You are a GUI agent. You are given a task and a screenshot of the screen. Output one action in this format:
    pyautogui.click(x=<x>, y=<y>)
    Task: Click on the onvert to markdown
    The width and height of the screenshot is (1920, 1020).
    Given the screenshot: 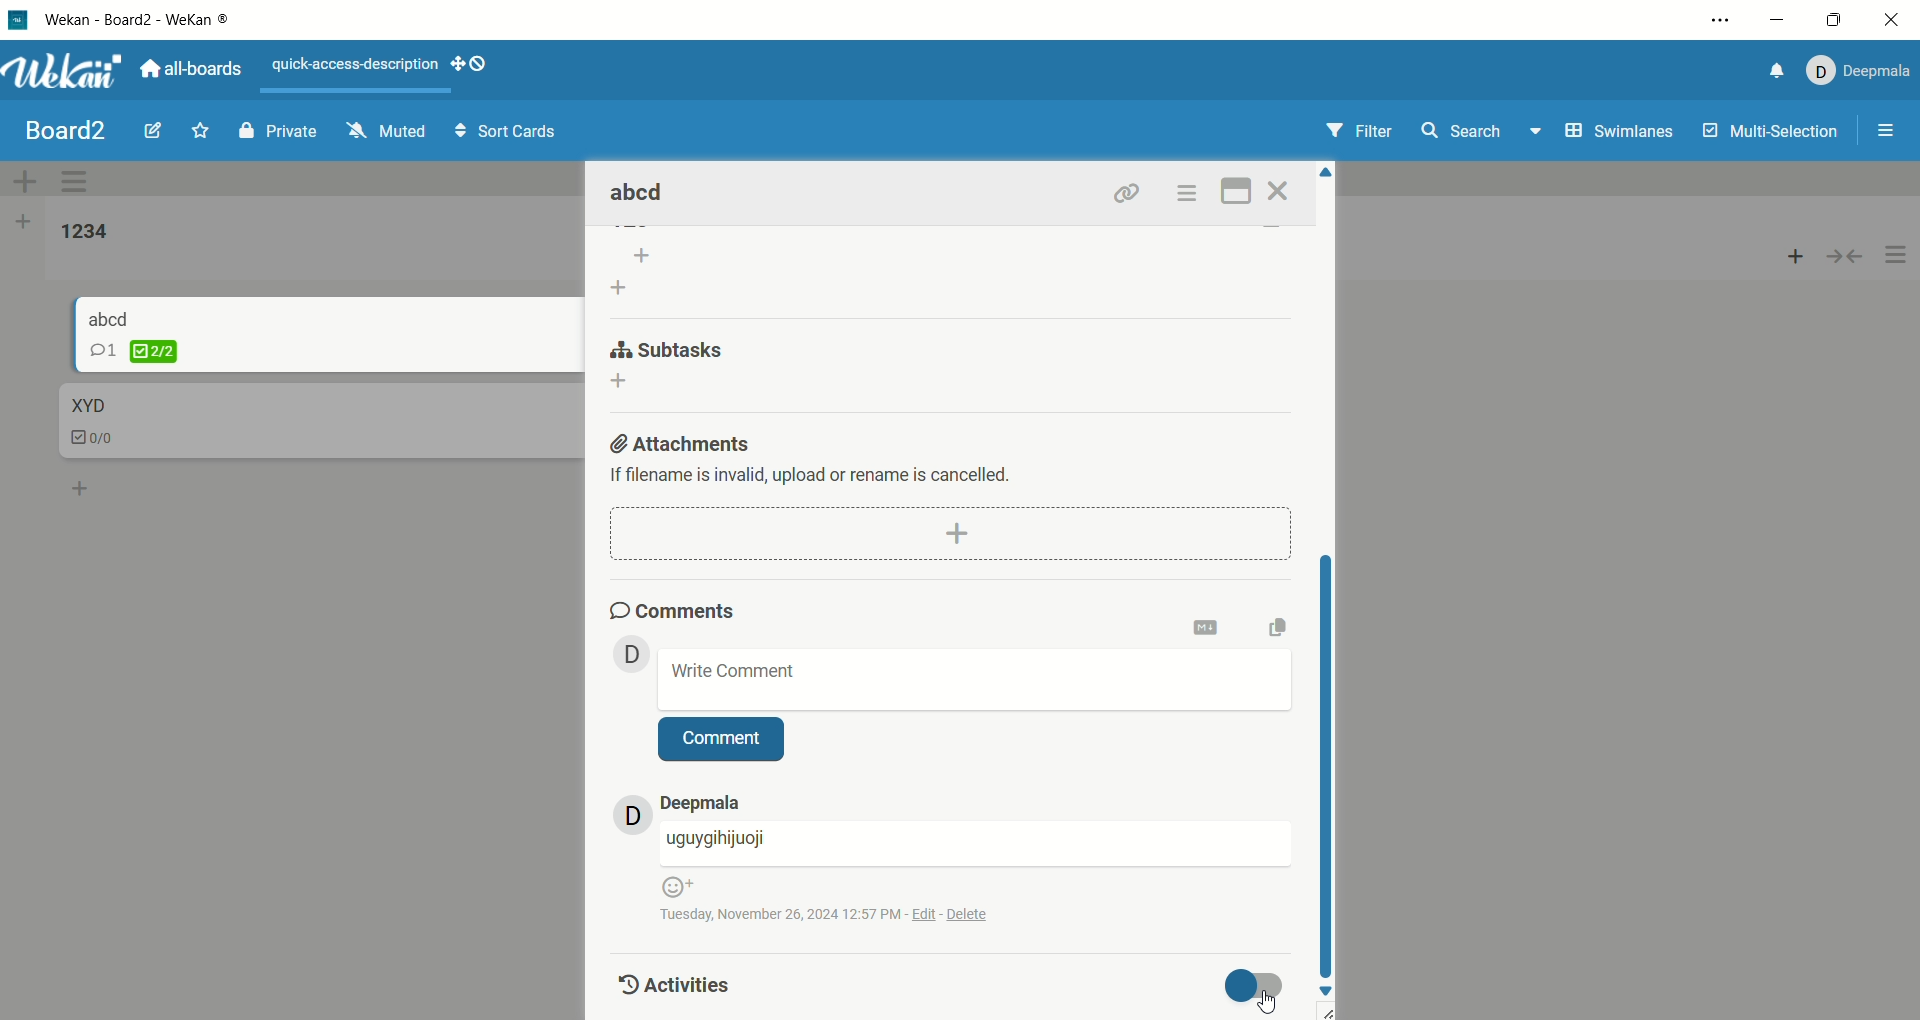 What is the action you would take?
    pyautogui.click(x=1207, y=629)
    